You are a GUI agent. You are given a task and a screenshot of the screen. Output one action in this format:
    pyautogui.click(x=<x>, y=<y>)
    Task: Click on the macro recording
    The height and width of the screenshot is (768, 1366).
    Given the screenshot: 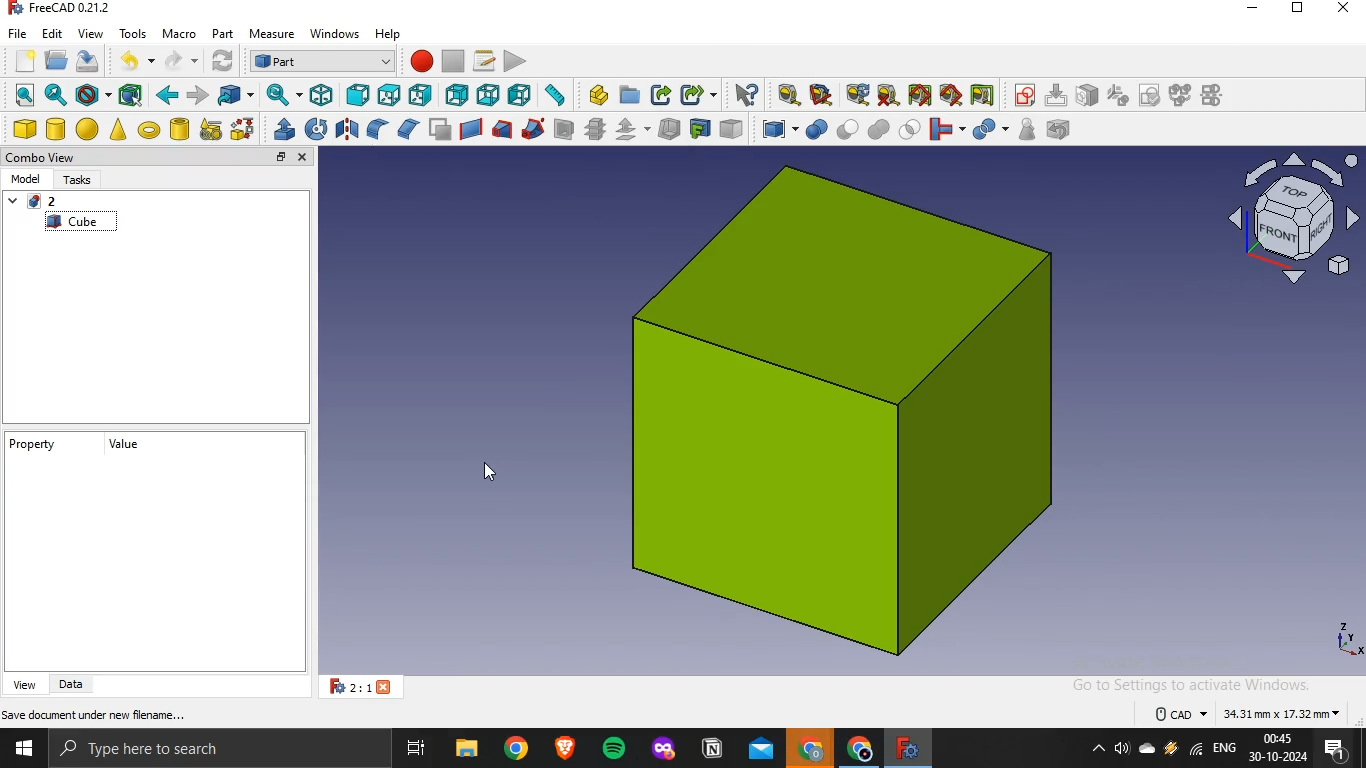 What is the action you would take?
    pyautogui.click(x=423, y=61)
    